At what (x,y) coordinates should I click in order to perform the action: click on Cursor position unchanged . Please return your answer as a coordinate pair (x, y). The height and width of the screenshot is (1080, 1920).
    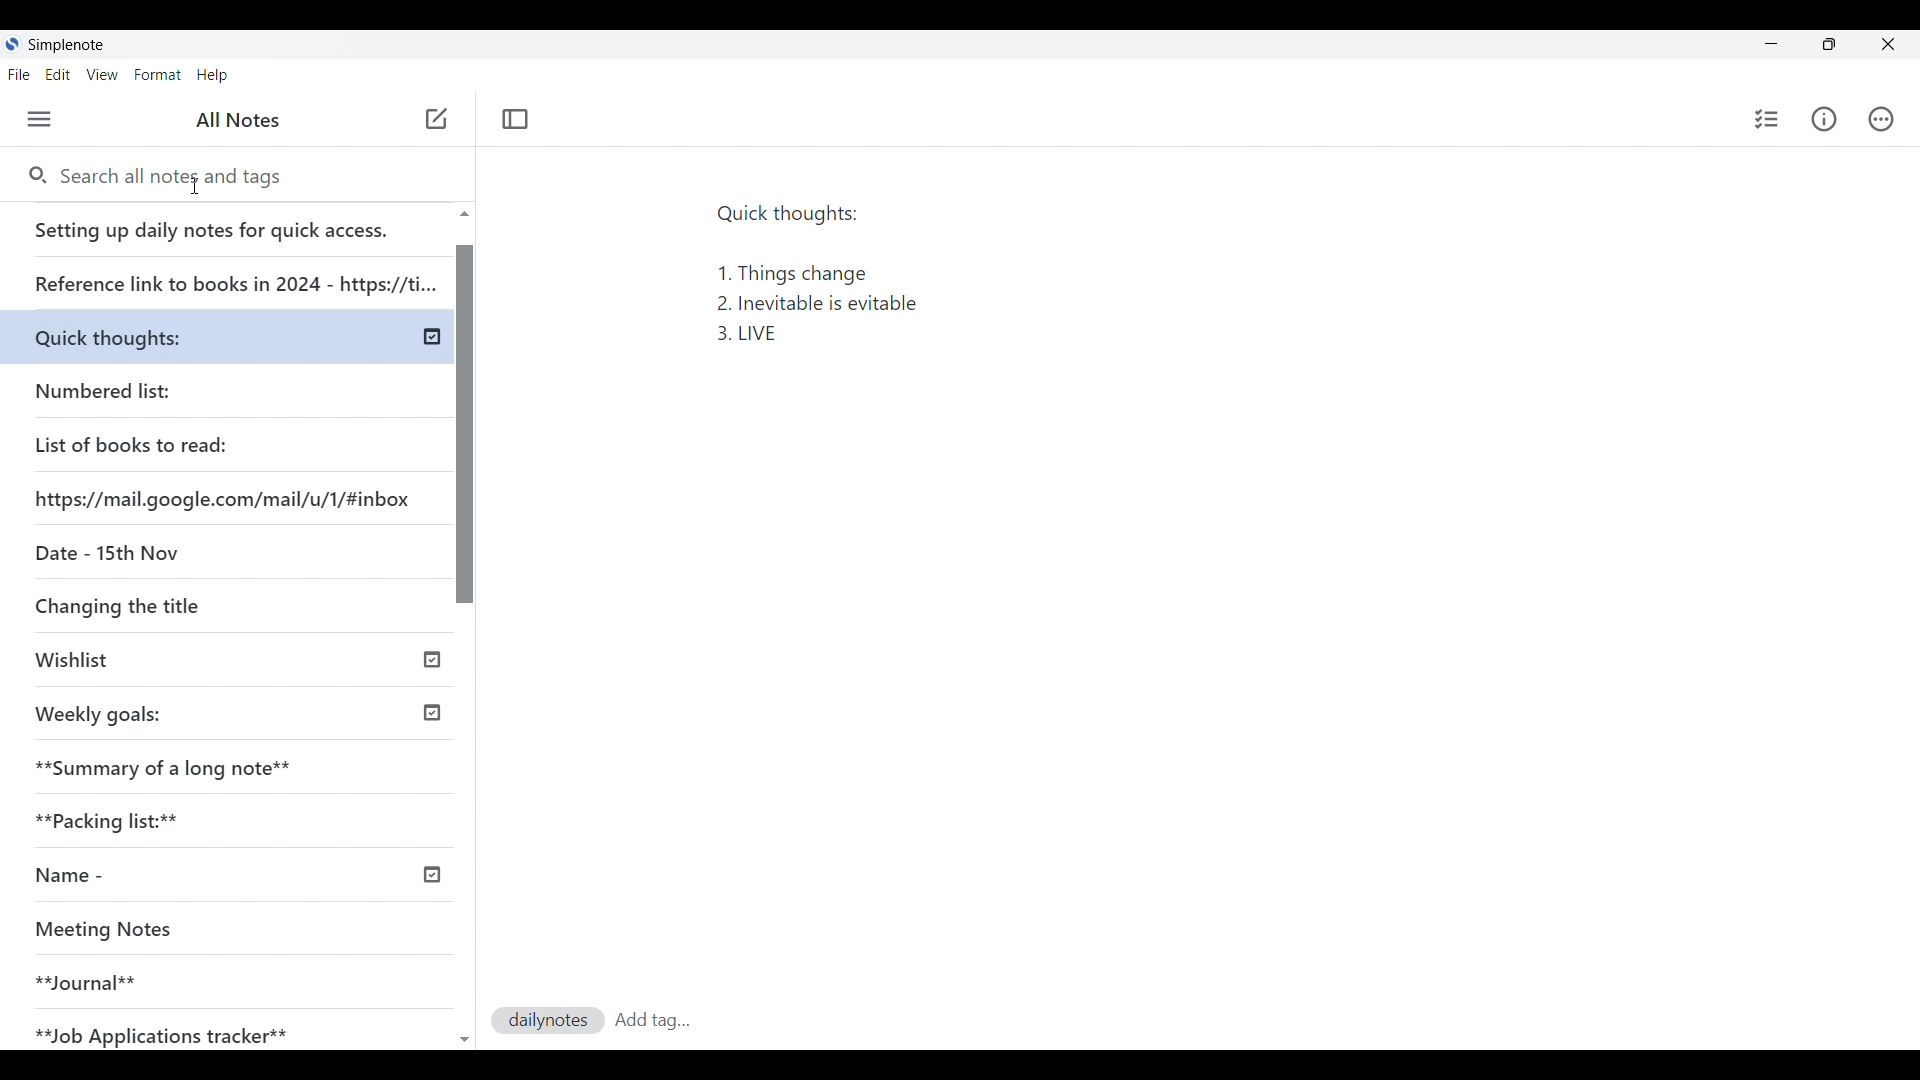
    Looking at the image, I should click on (195, 187).